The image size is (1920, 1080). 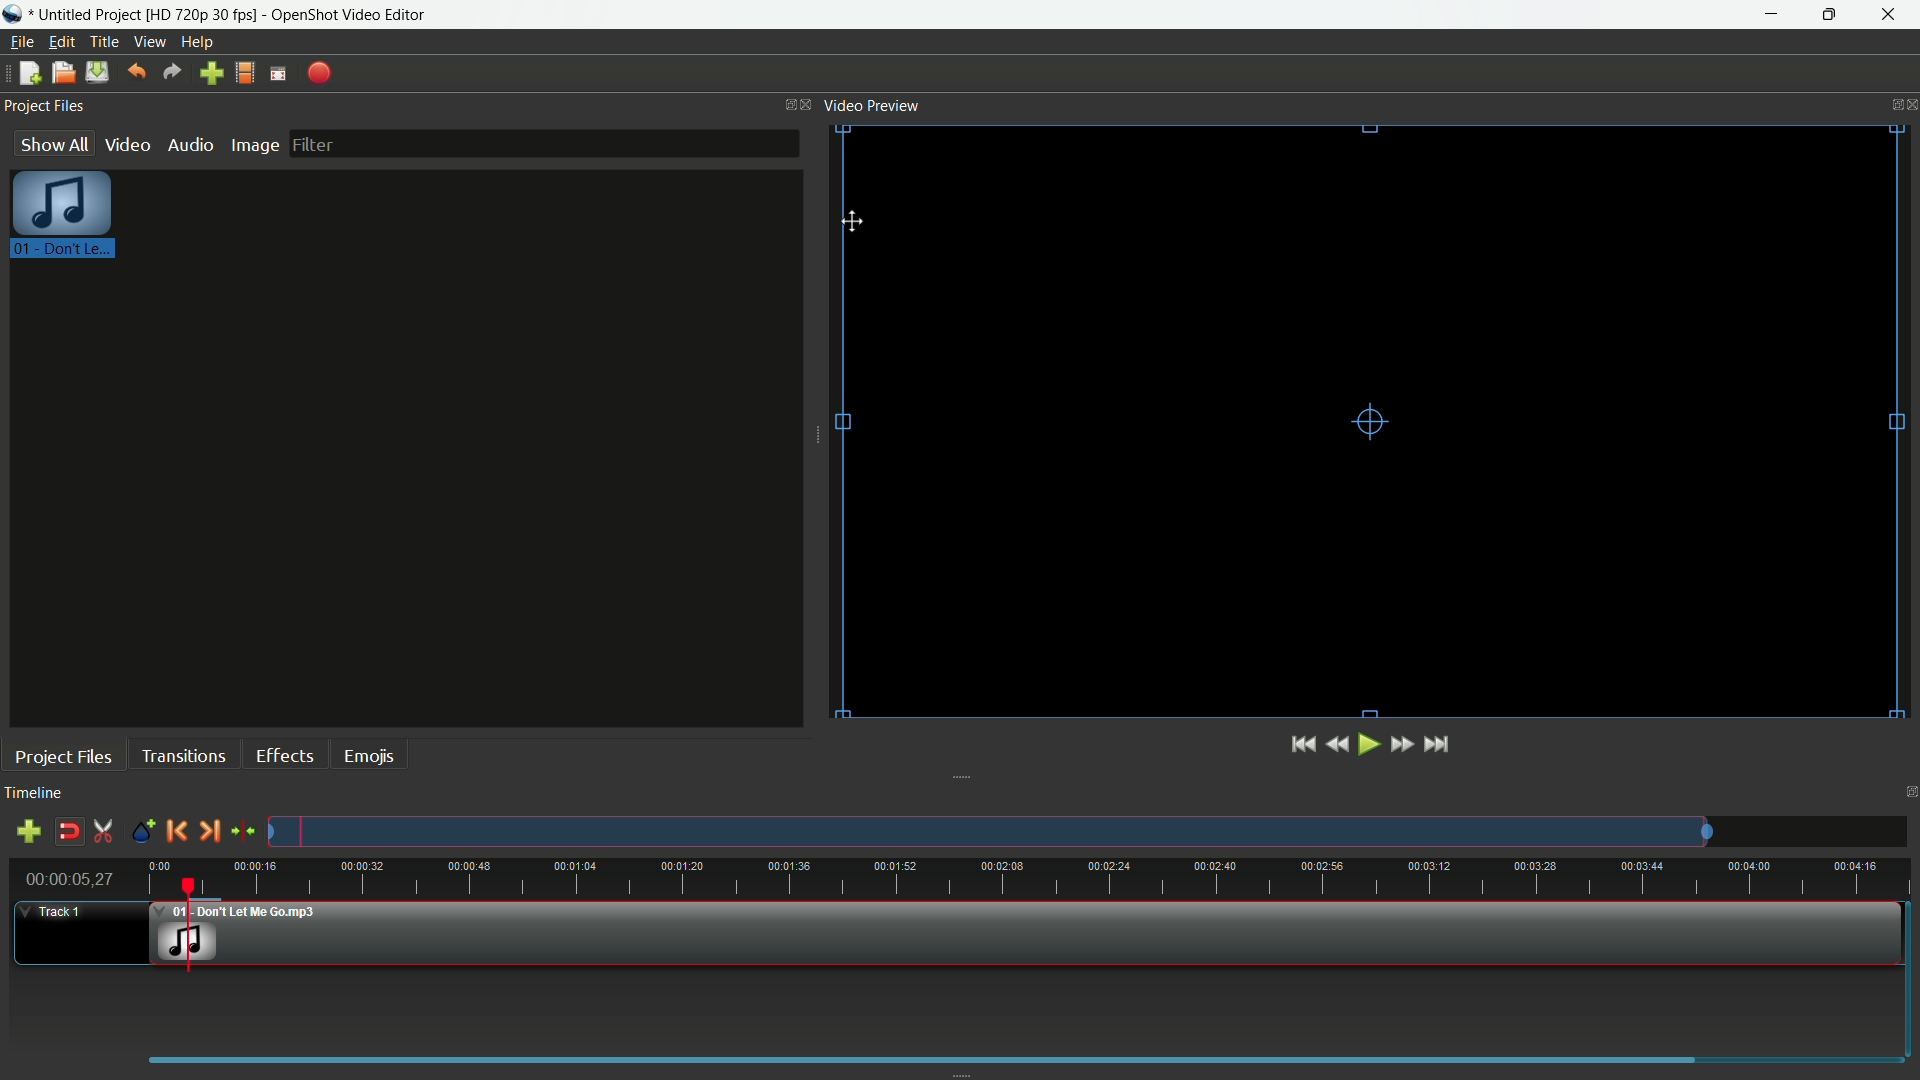 What do you see at coordinates (1833, 15) in the screenshot?
I see `maximize` at bounding box center [1833, 15].